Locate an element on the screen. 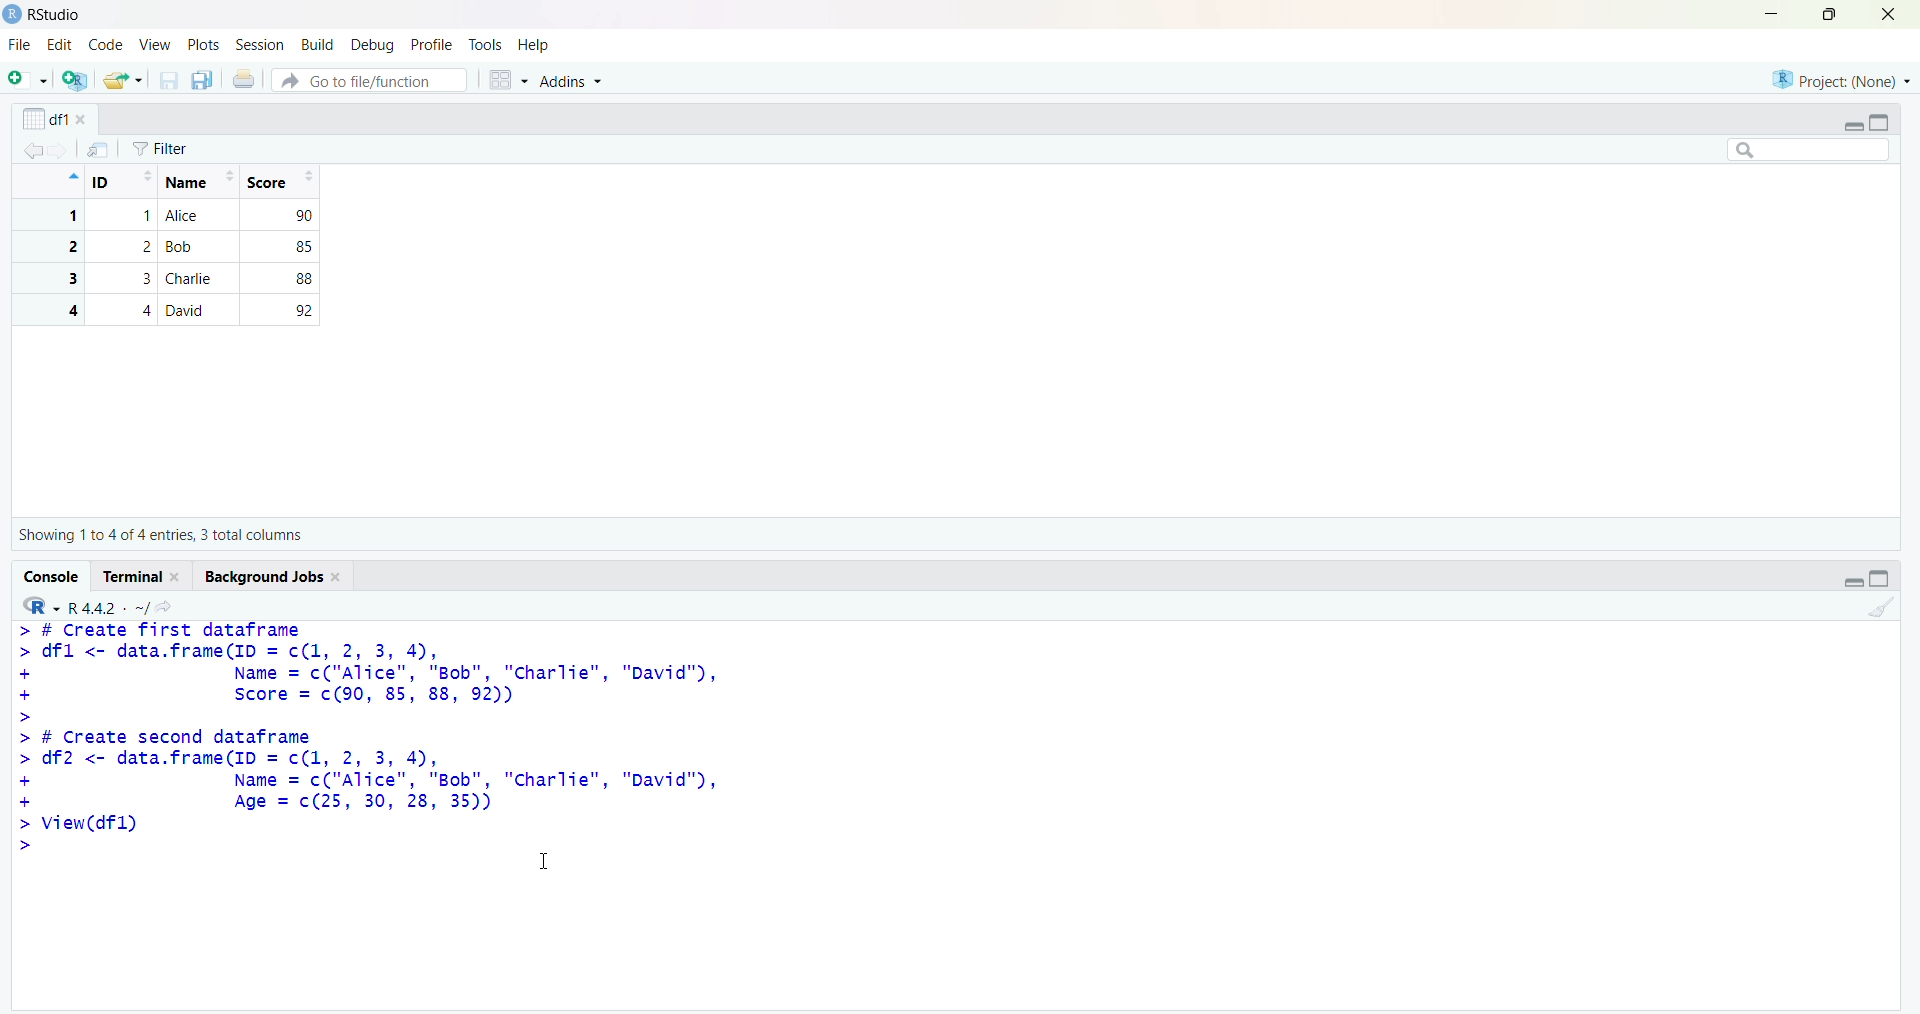 This screenshot has width=1920, height=1014. R is located at coordinates (41, 606).